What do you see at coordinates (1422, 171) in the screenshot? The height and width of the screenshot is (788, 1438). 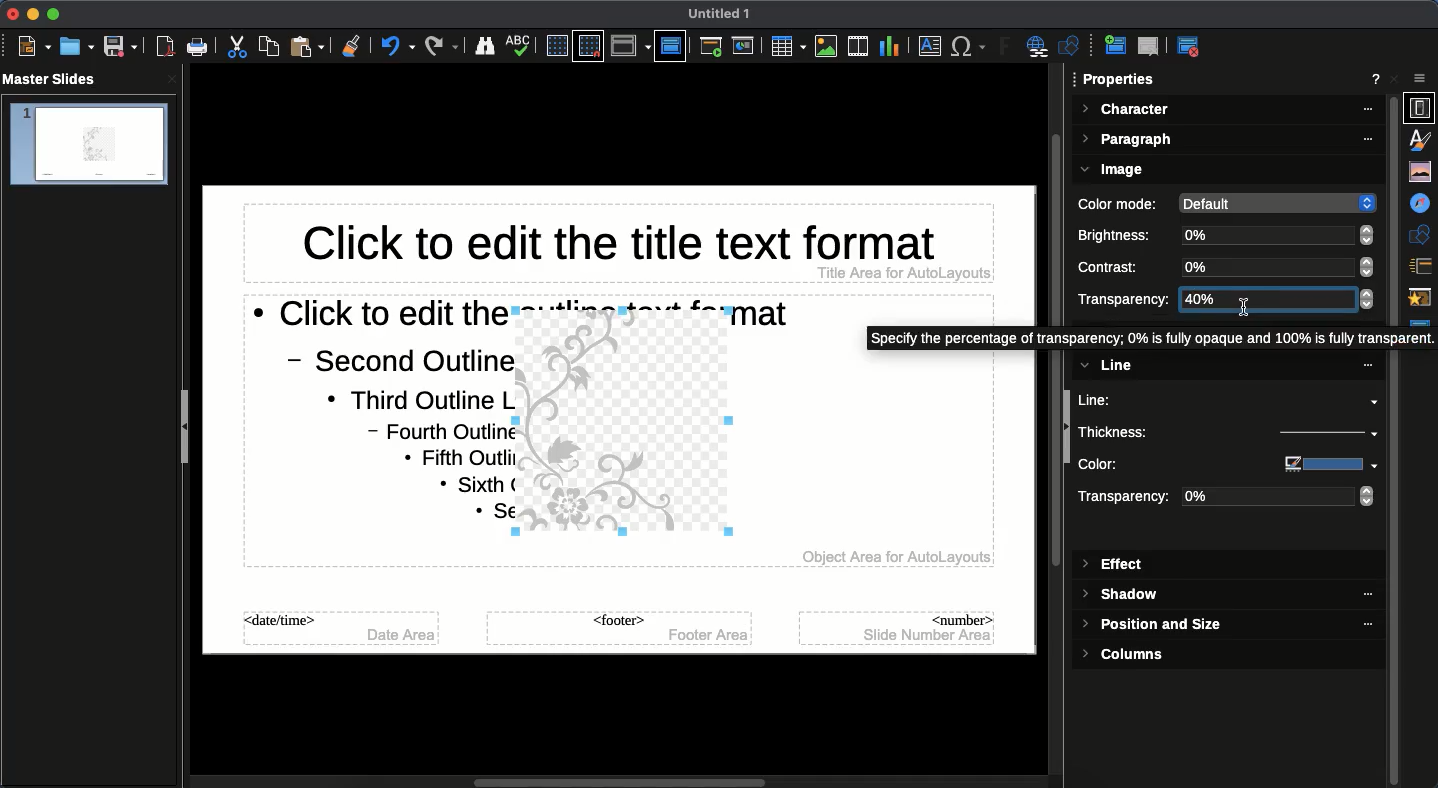 I see `Gallery` at bounding box center [1422, 171].